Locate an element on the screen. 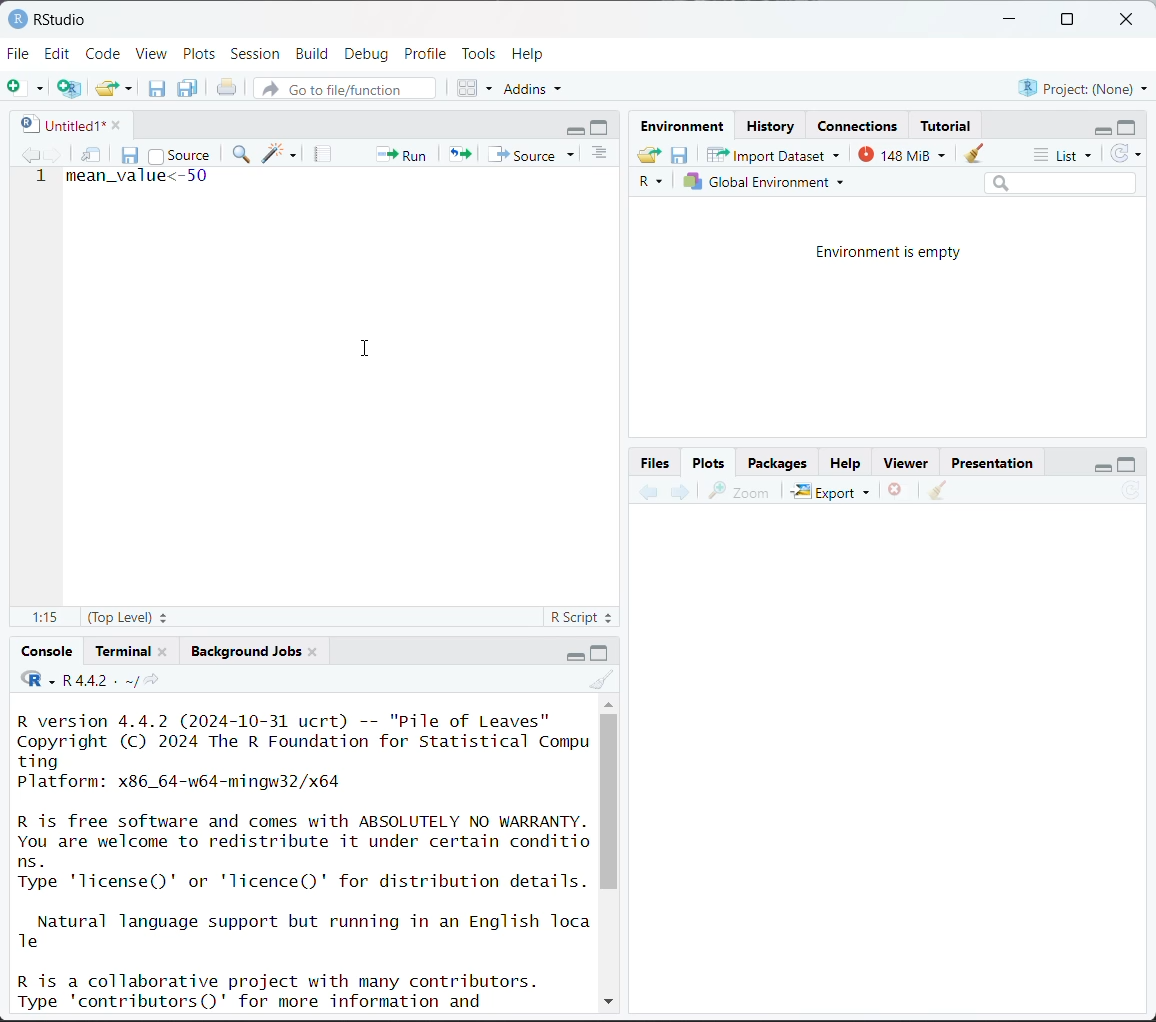 This screenshot has width=1156, height=1022. History is located at coordinates (772, 126).